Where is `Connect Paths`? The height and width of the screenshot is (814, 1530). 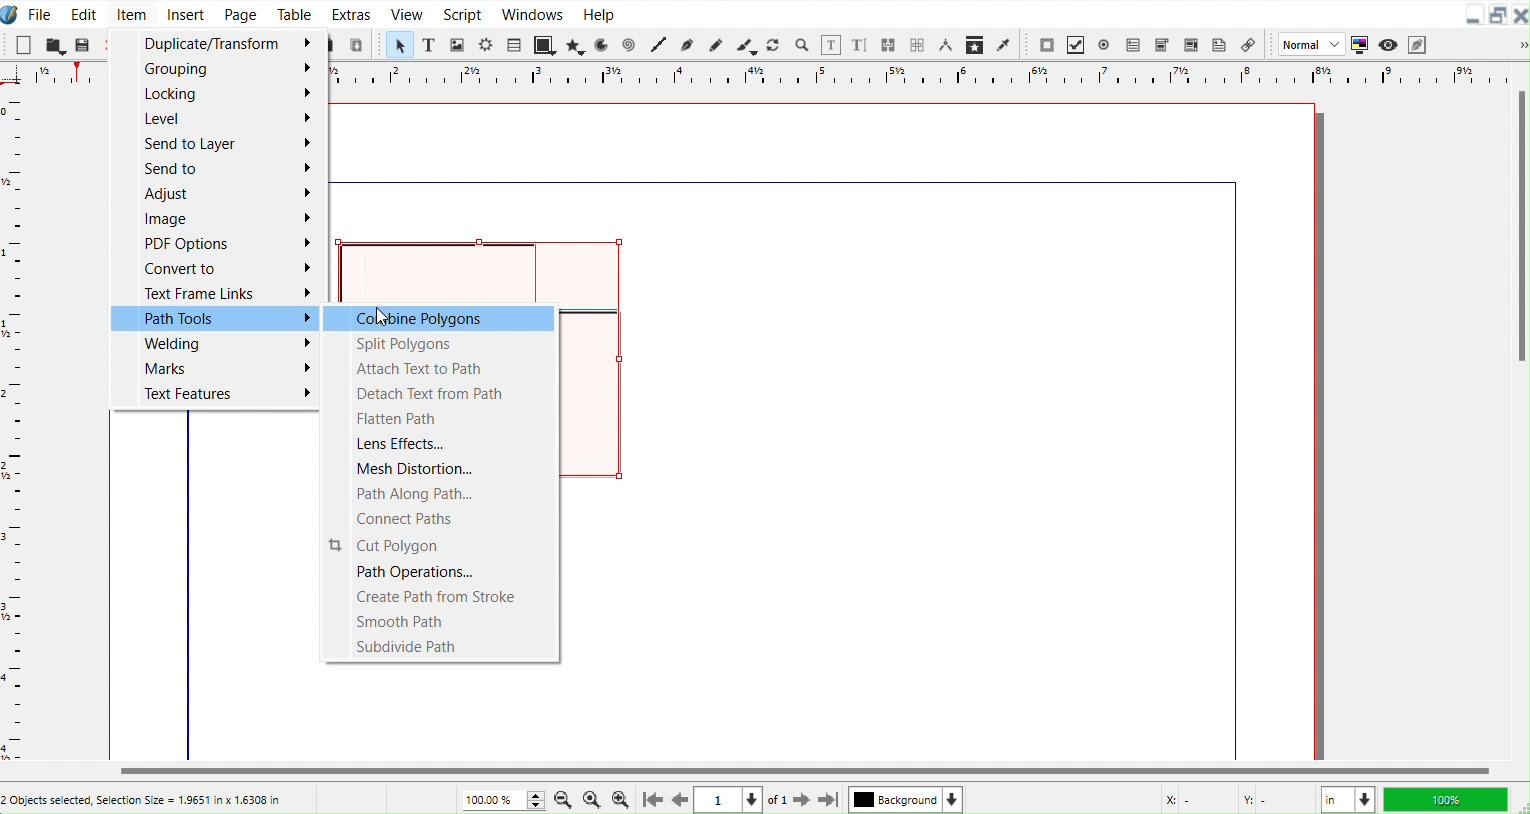 Connect Paths is located at coordinates (441, 518).